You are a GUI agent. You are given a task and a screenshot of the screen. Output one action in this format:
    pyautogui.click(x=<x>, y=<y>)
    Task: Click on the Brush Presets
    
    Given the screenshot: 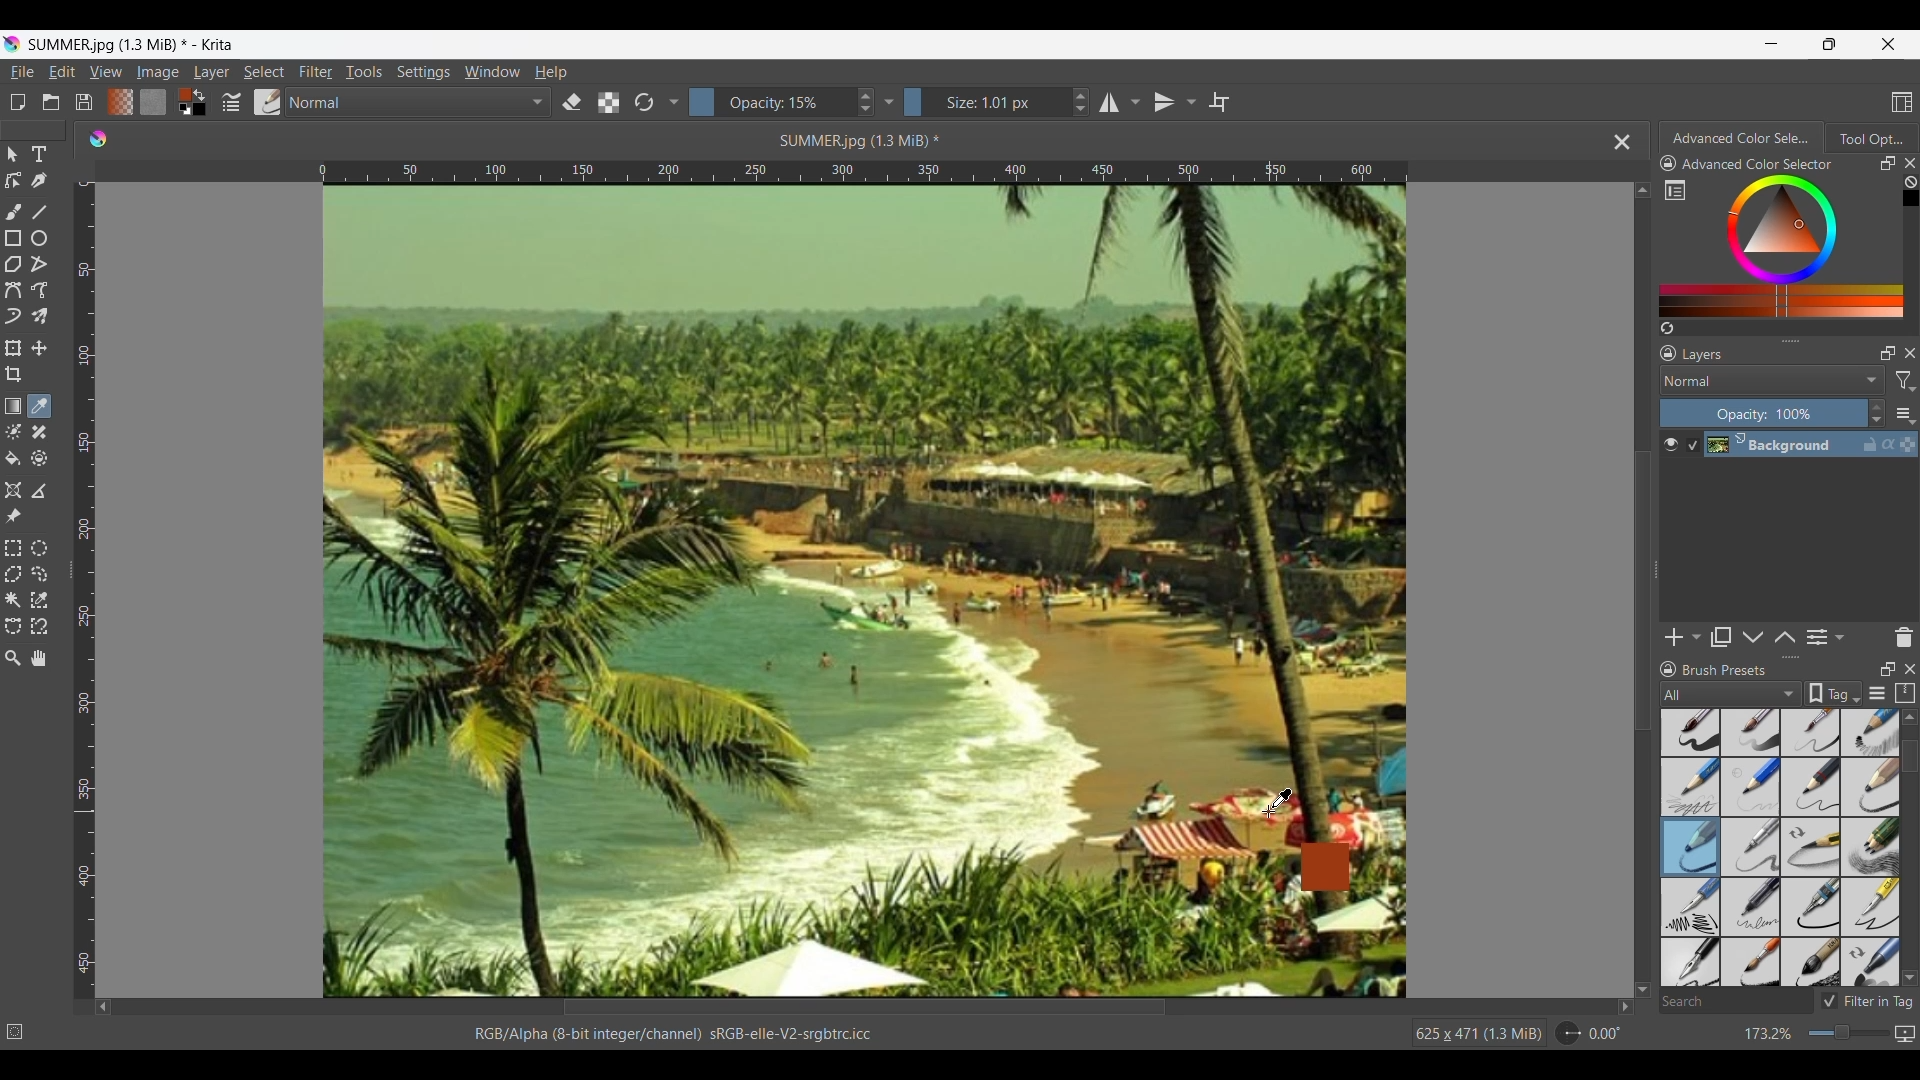 What is the action you would take?
    pyautogui.click(x=1725, y=670)
    